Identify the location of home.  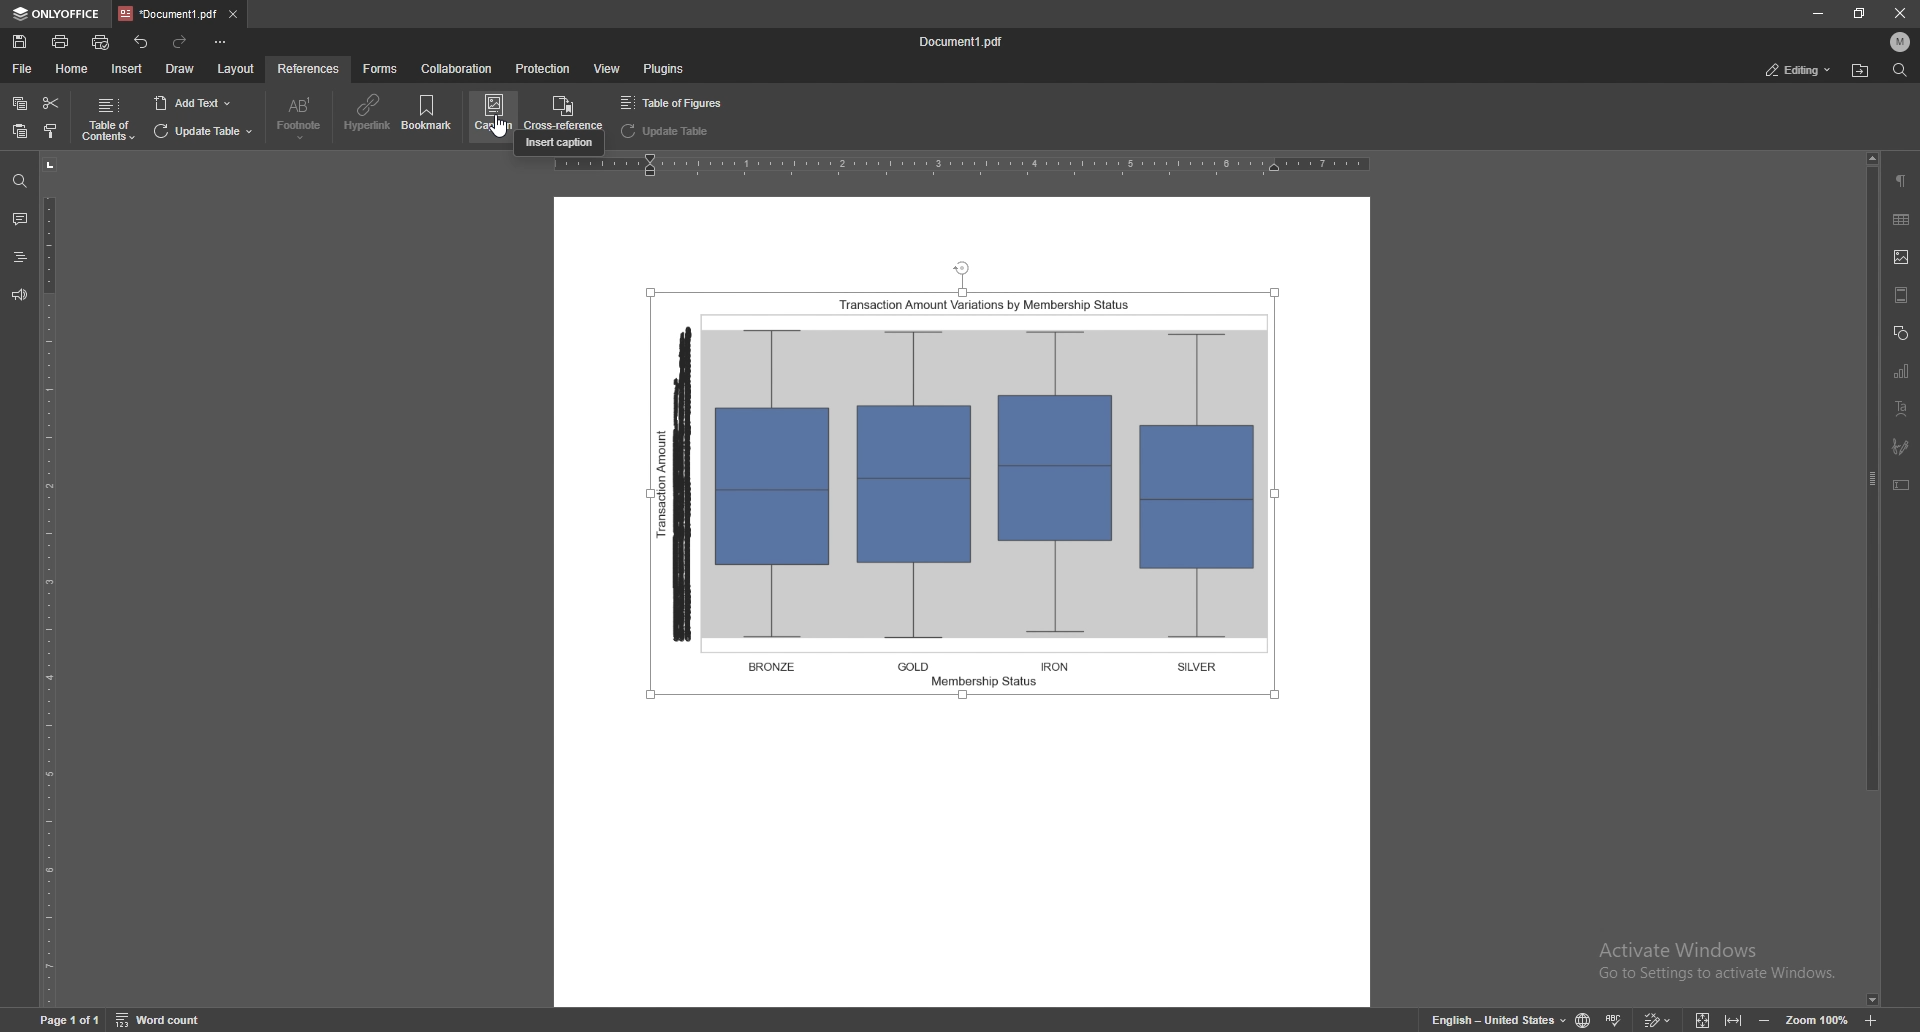
(73, 69).